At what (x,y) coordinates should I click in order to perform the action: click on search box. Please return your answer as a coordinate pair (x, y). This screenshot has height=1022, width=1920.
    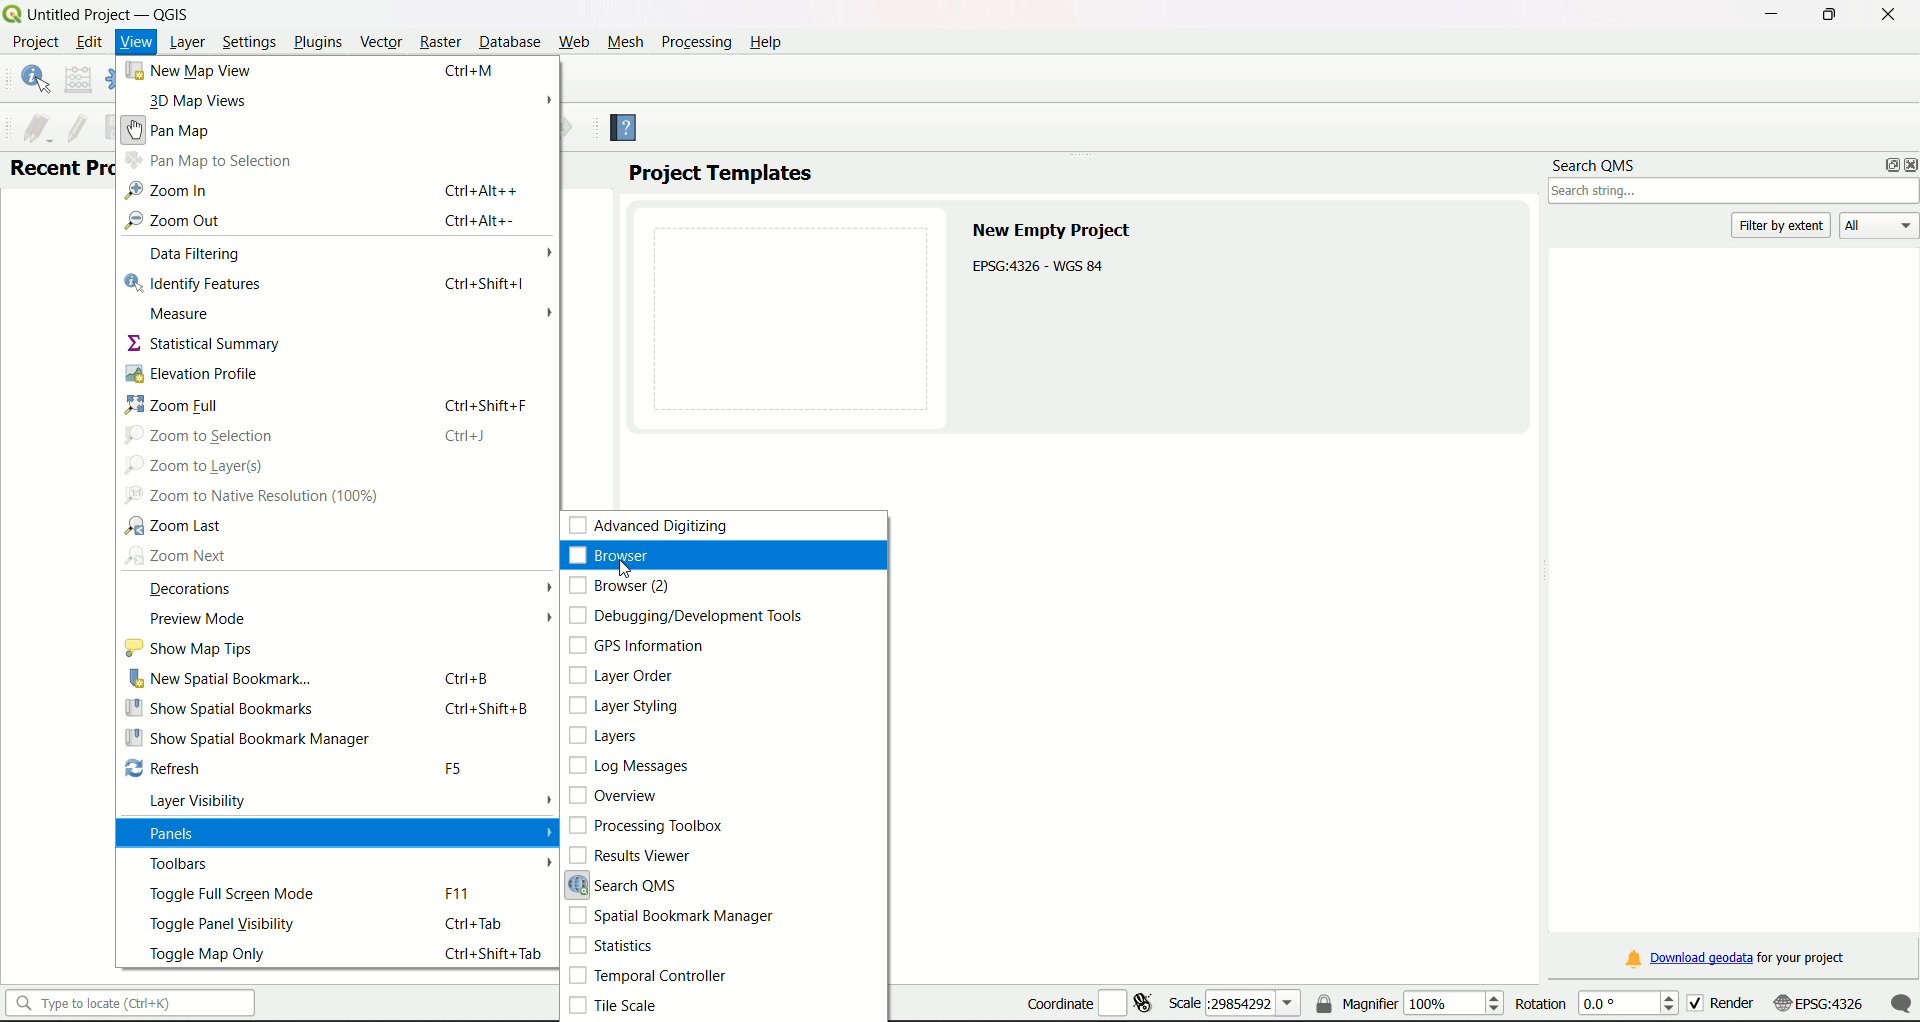
    Looking at the image, I should click on (1735, 192).